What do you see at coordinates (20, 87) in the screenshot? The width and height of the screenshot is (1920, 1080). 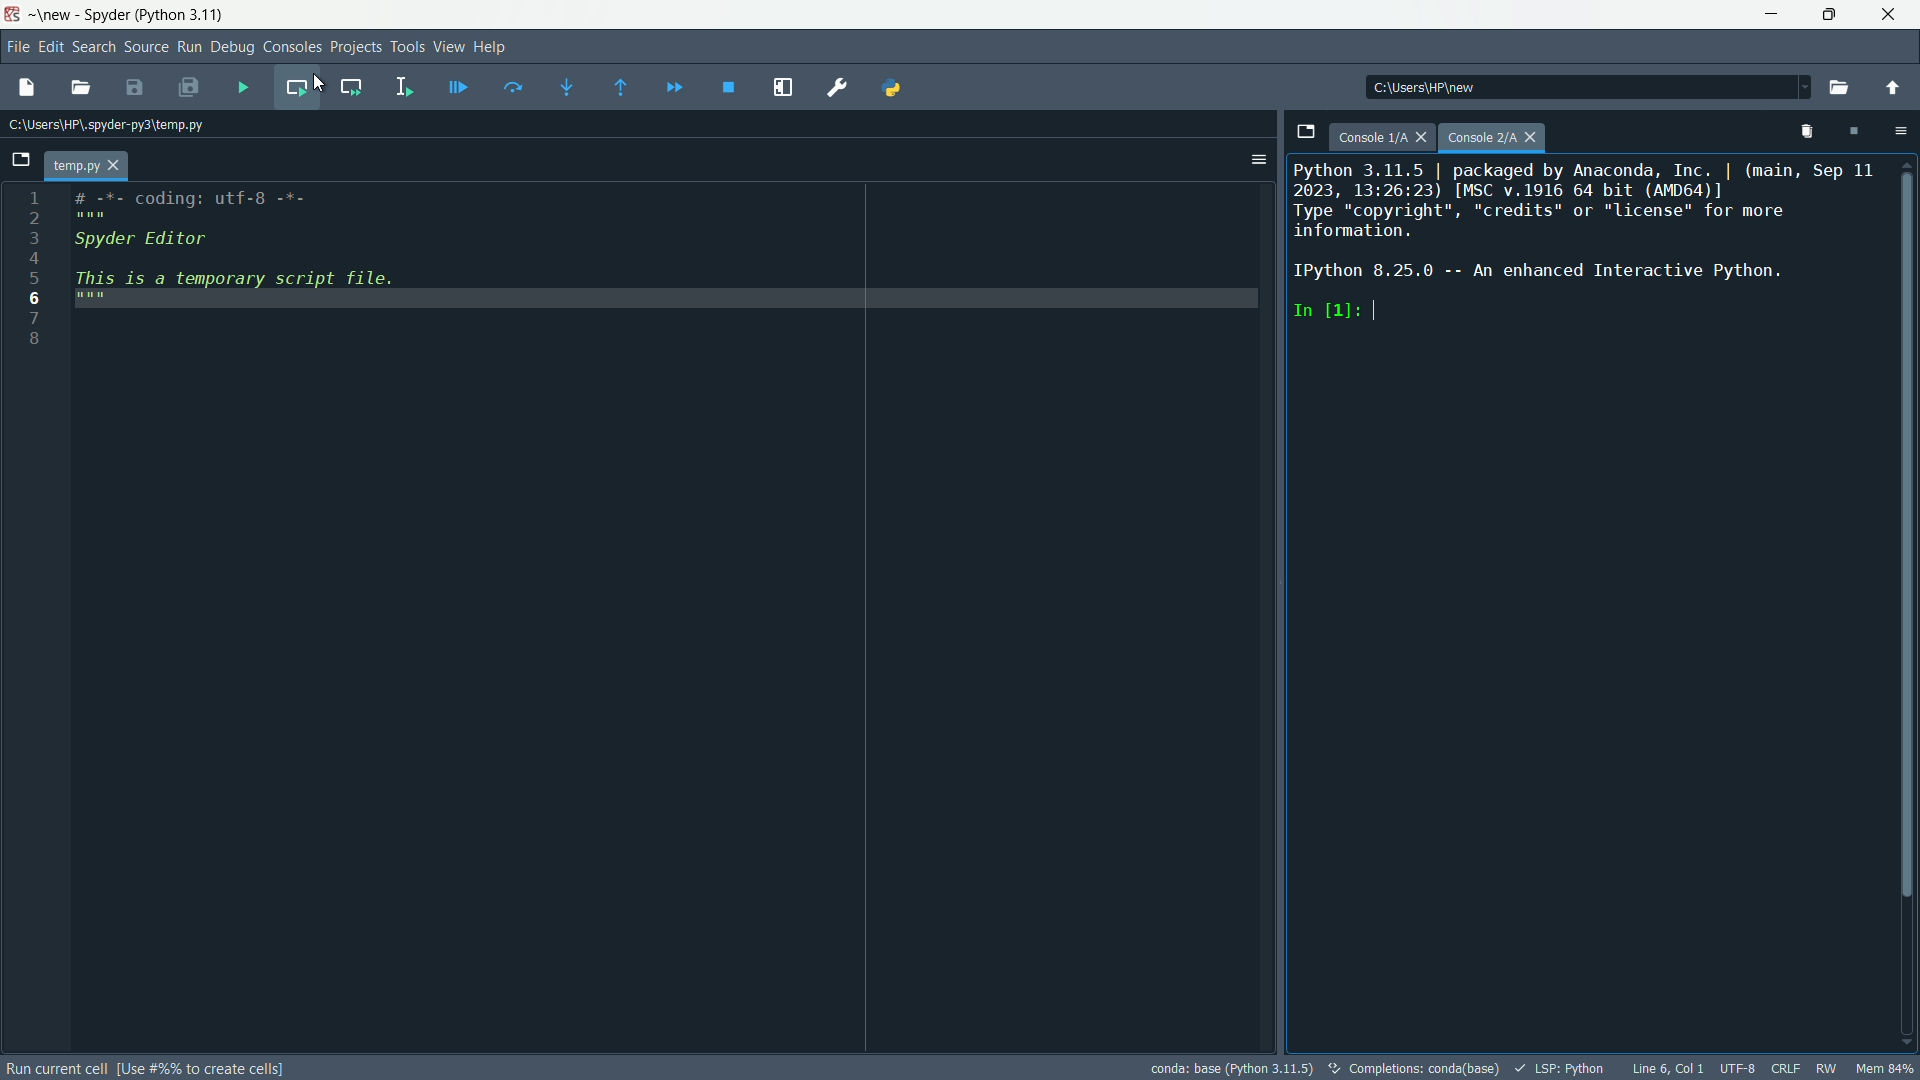 I see `new file` at bounding box center [20, 87].